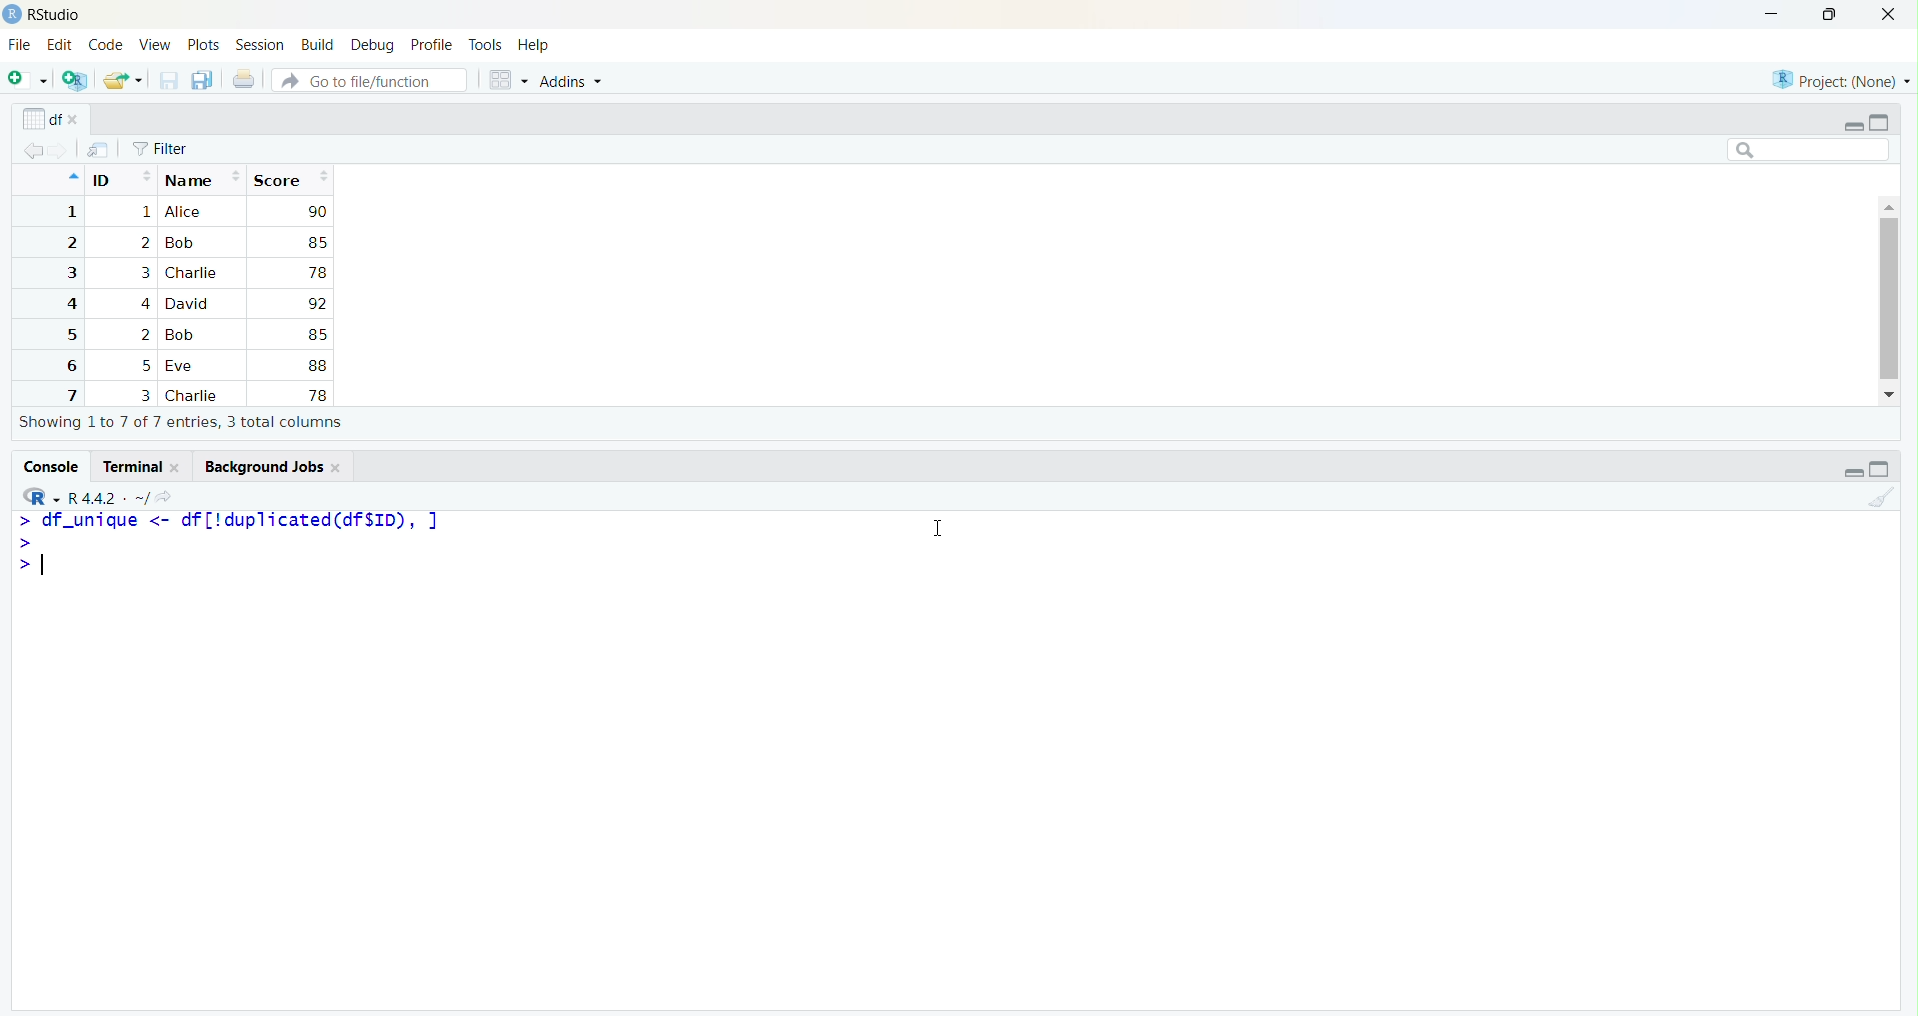 The width and height of the screenshot is (1918, 1016). What do you see at coordinates (142, 273) in the screenshot?
I see `3` at bounding box center [142, 273].